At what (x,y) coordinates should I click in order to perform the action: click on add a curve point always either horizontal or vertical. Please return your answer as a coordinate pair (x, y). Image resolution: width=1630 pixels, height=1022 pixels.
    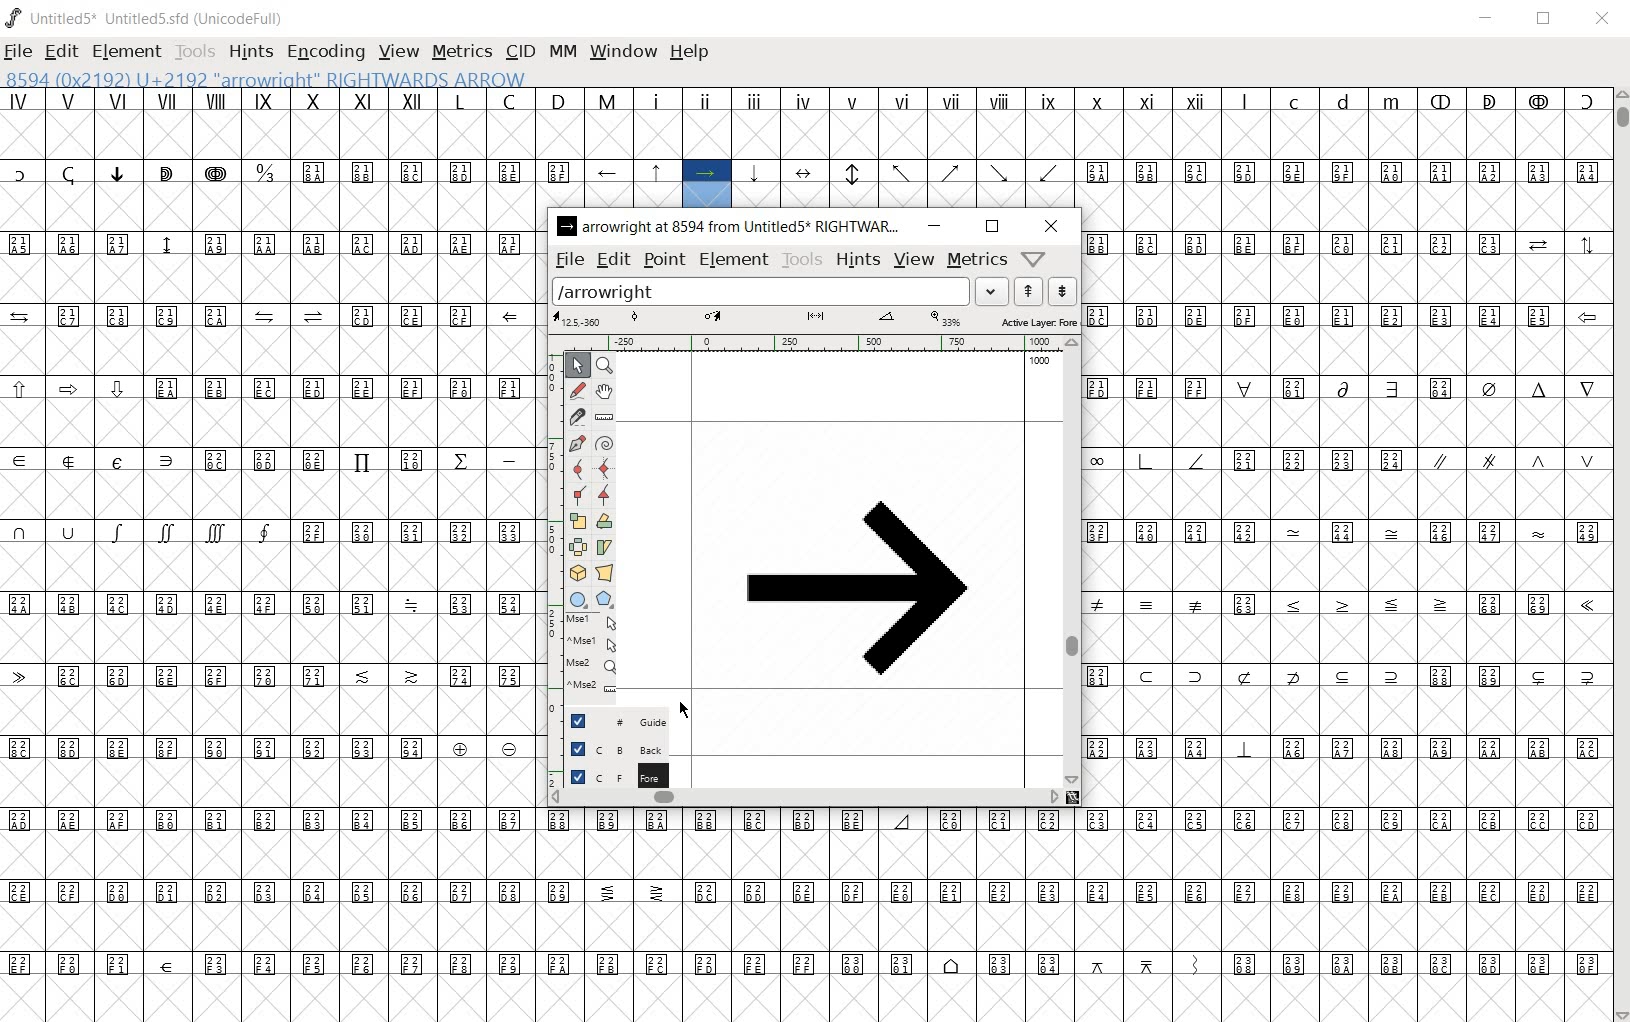
    Looking at the image, I should click on (606, 467).